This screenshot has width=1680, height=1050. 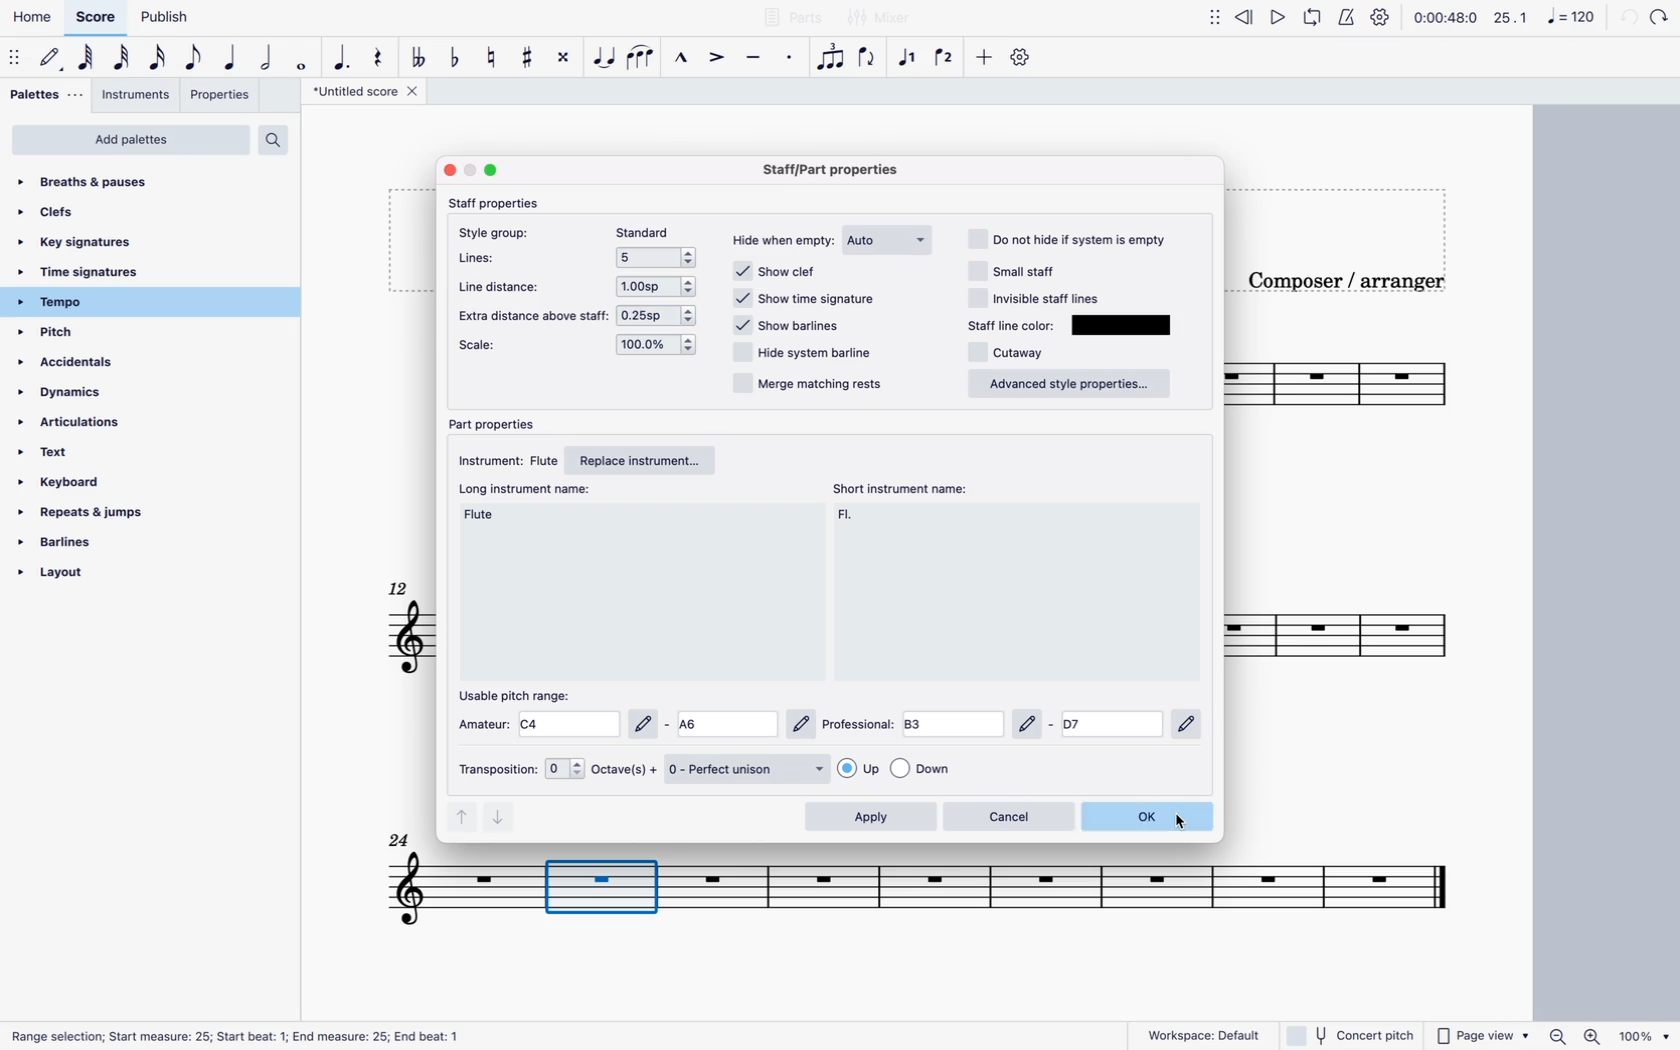 What do you see at coordinates (300, 60) in the screenshot?
I see `whole note` at bounding box center [300, 60].